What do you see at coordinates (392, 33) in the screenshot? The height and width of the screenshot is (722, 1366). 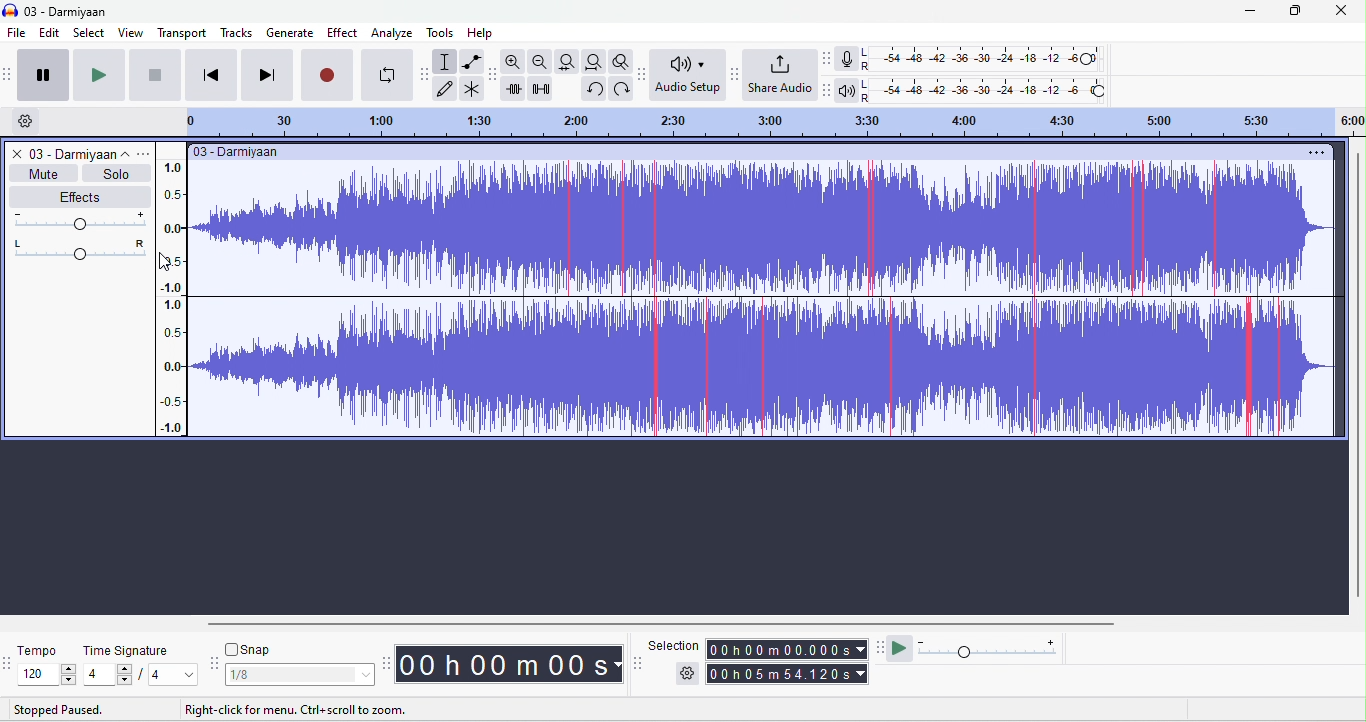 I see `analyze` at bounding box center [392, 33].